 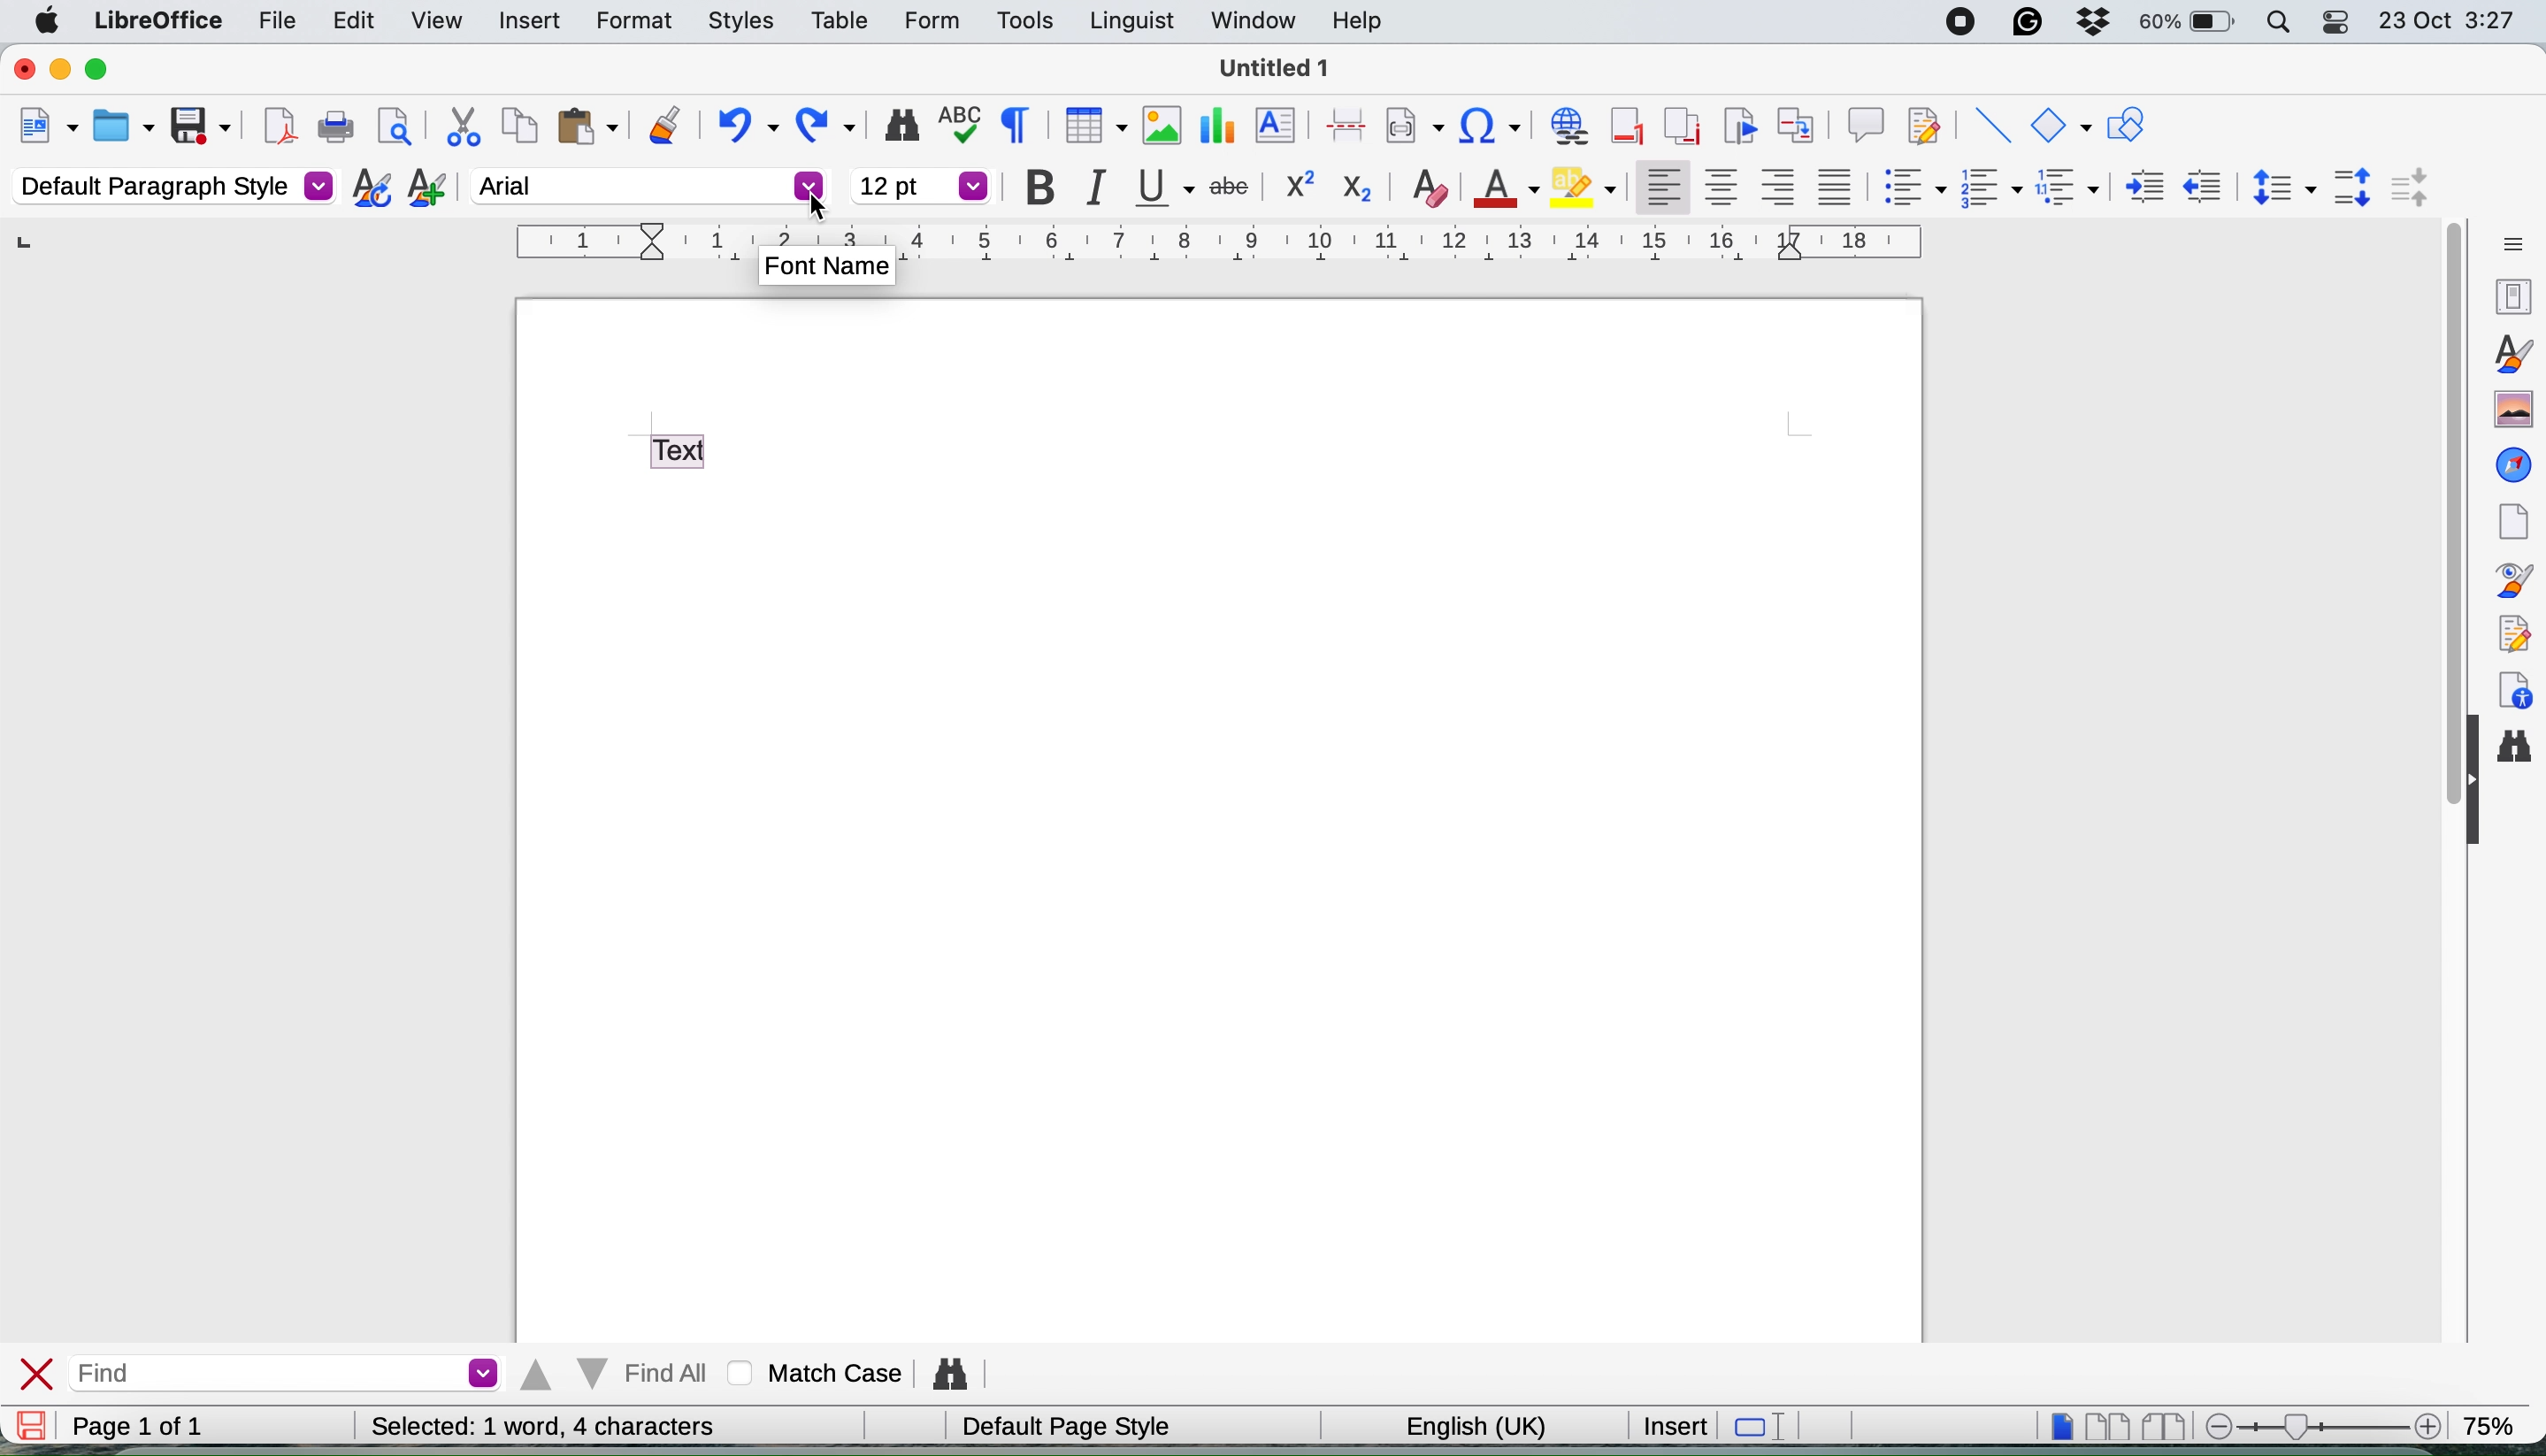 I want to click on insert line, so click(x=1992, y=125).